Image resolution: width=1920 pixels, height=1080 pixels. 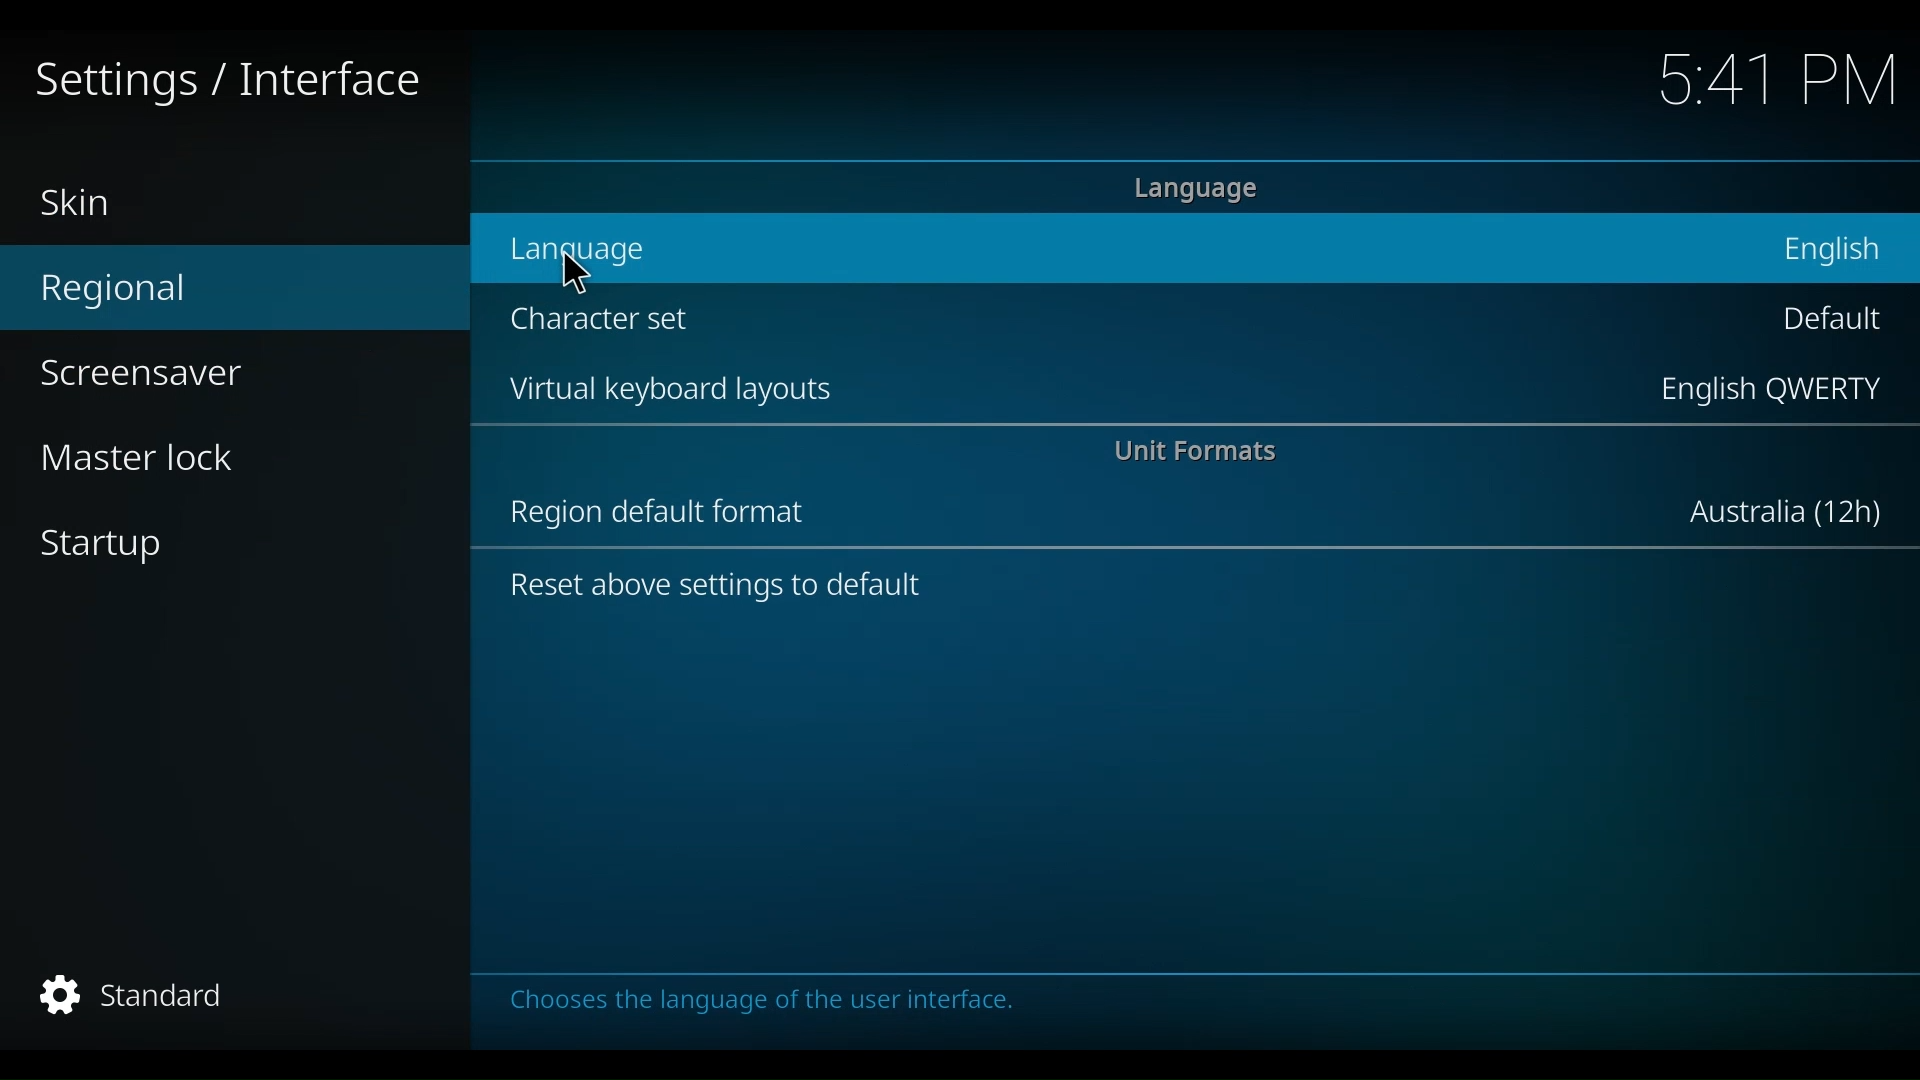 What do you see at coordinates (153, 999) in the screenshot?
I see `Standard` at bounding box center [153, 999].